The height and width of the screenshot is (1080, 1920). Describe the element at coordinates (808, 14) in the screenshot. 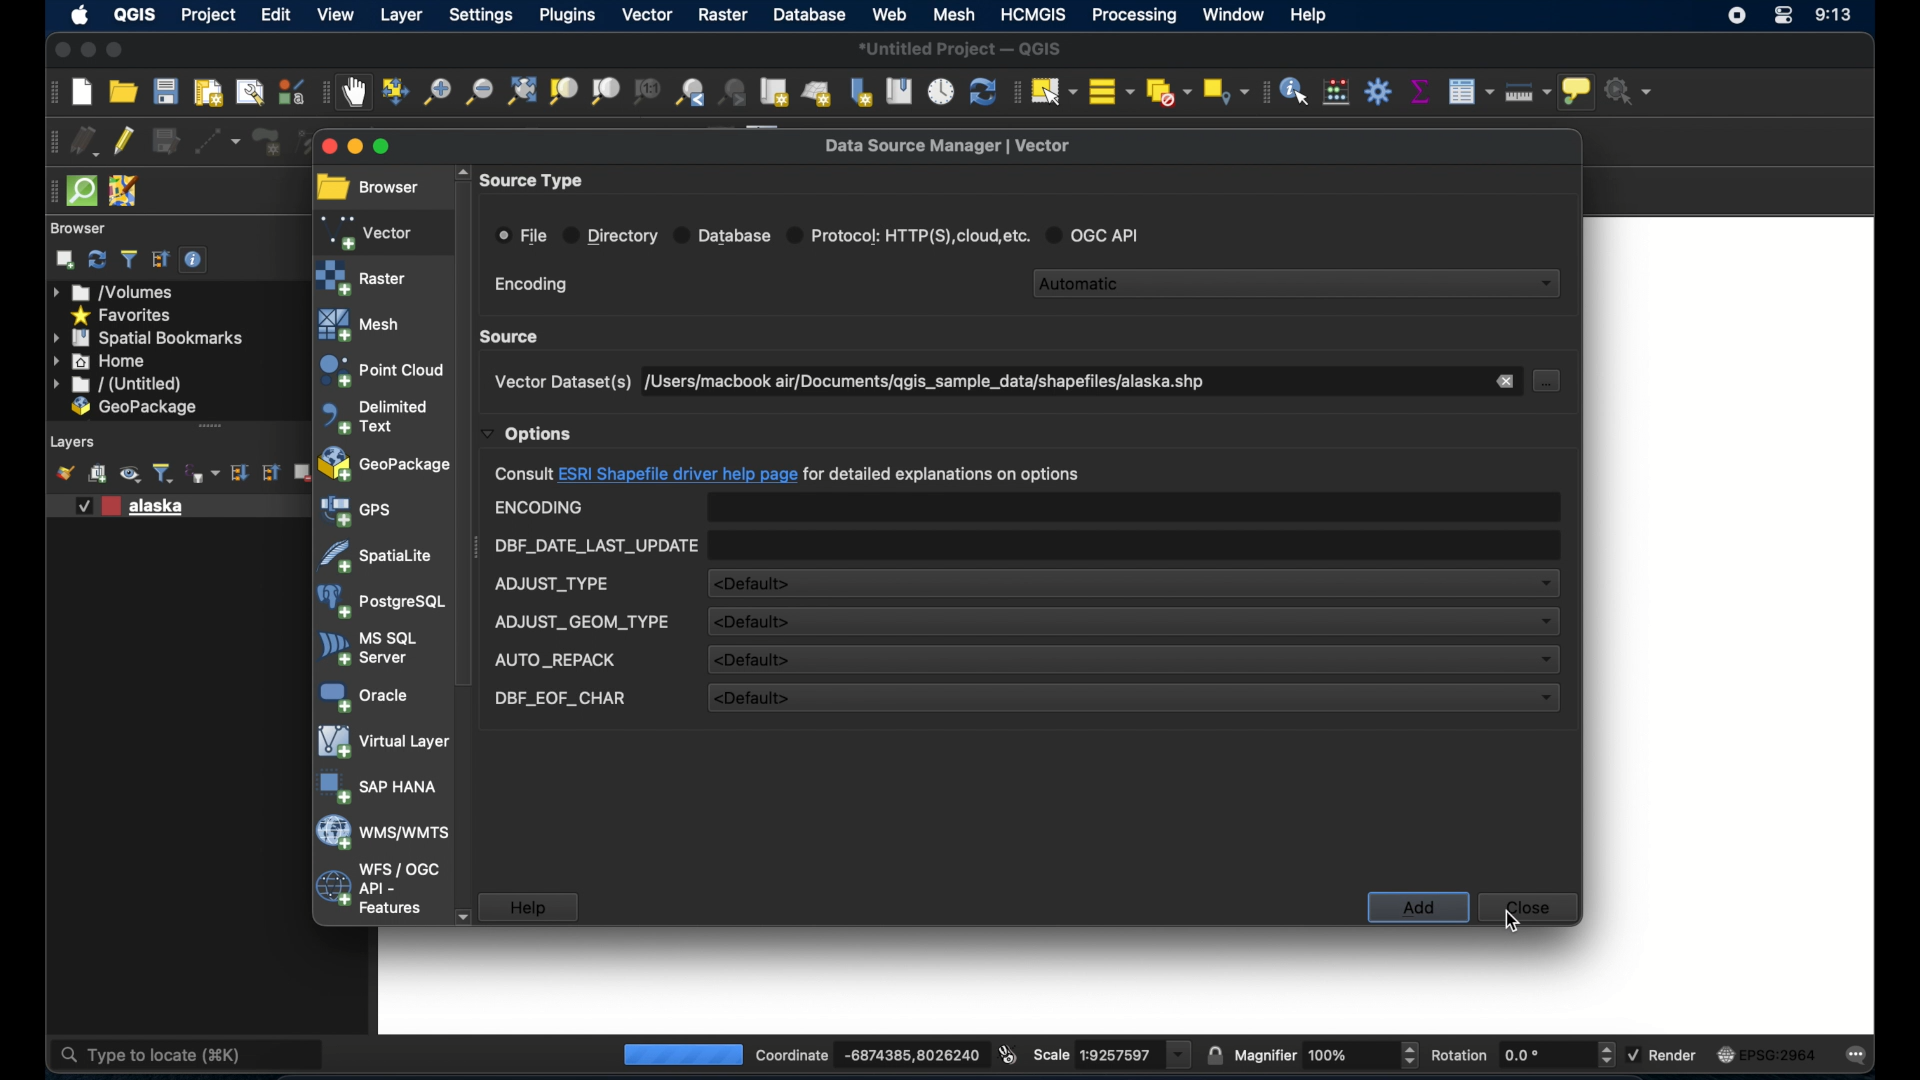

I see `database` at that location.